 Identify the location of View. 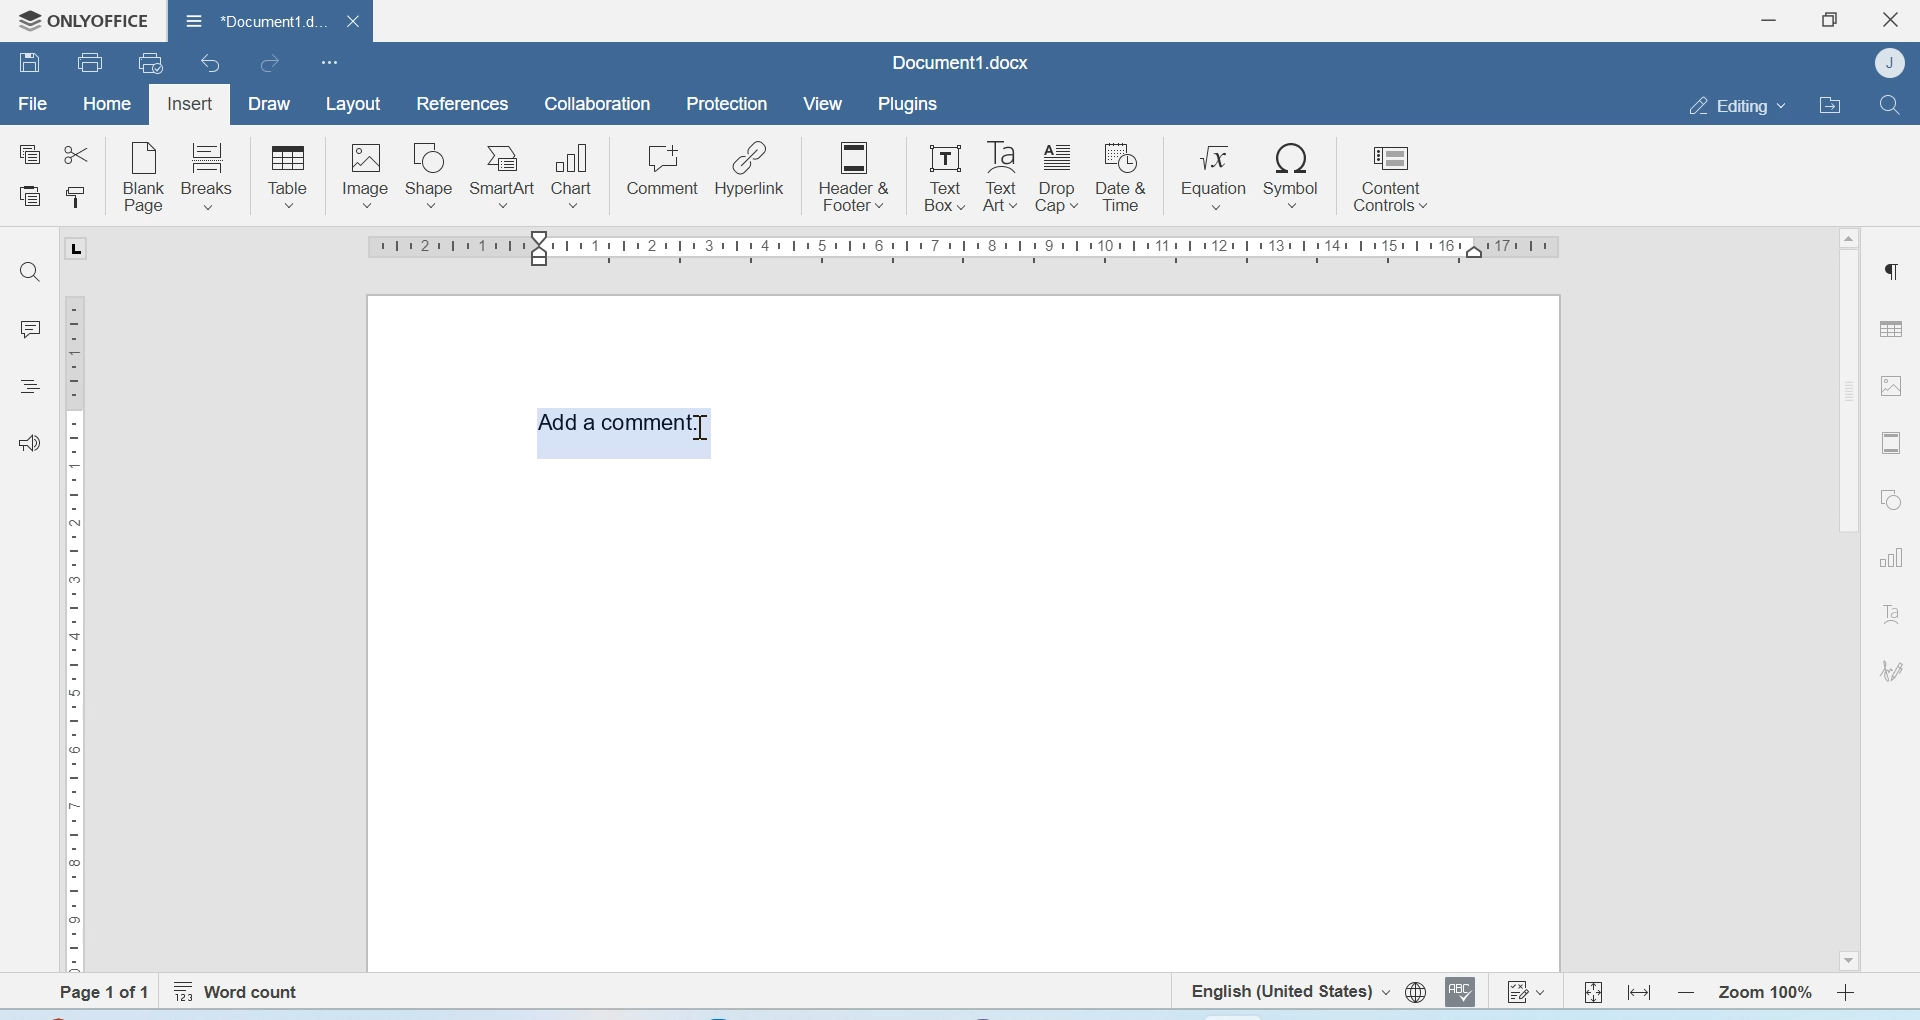
(821, 105).